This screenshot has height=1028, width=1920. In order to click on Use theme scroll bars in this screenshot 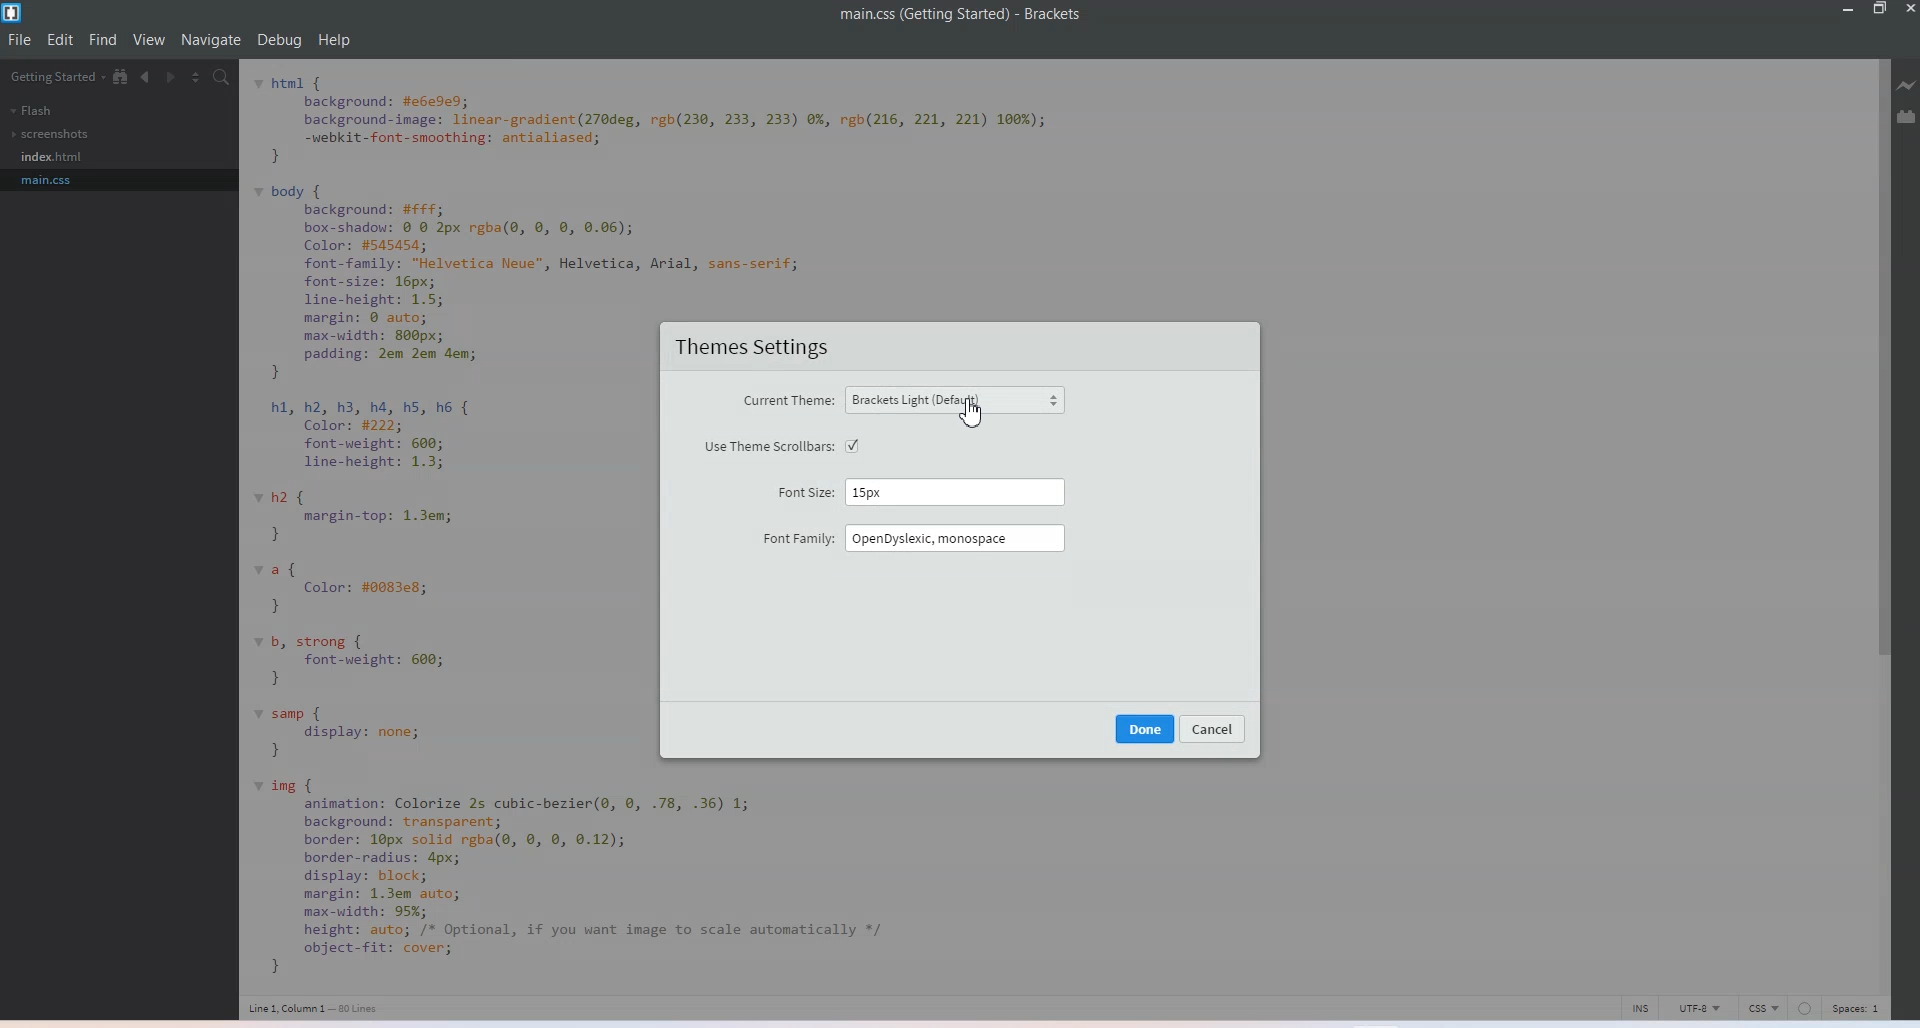, I will do `click(782, 445)`.